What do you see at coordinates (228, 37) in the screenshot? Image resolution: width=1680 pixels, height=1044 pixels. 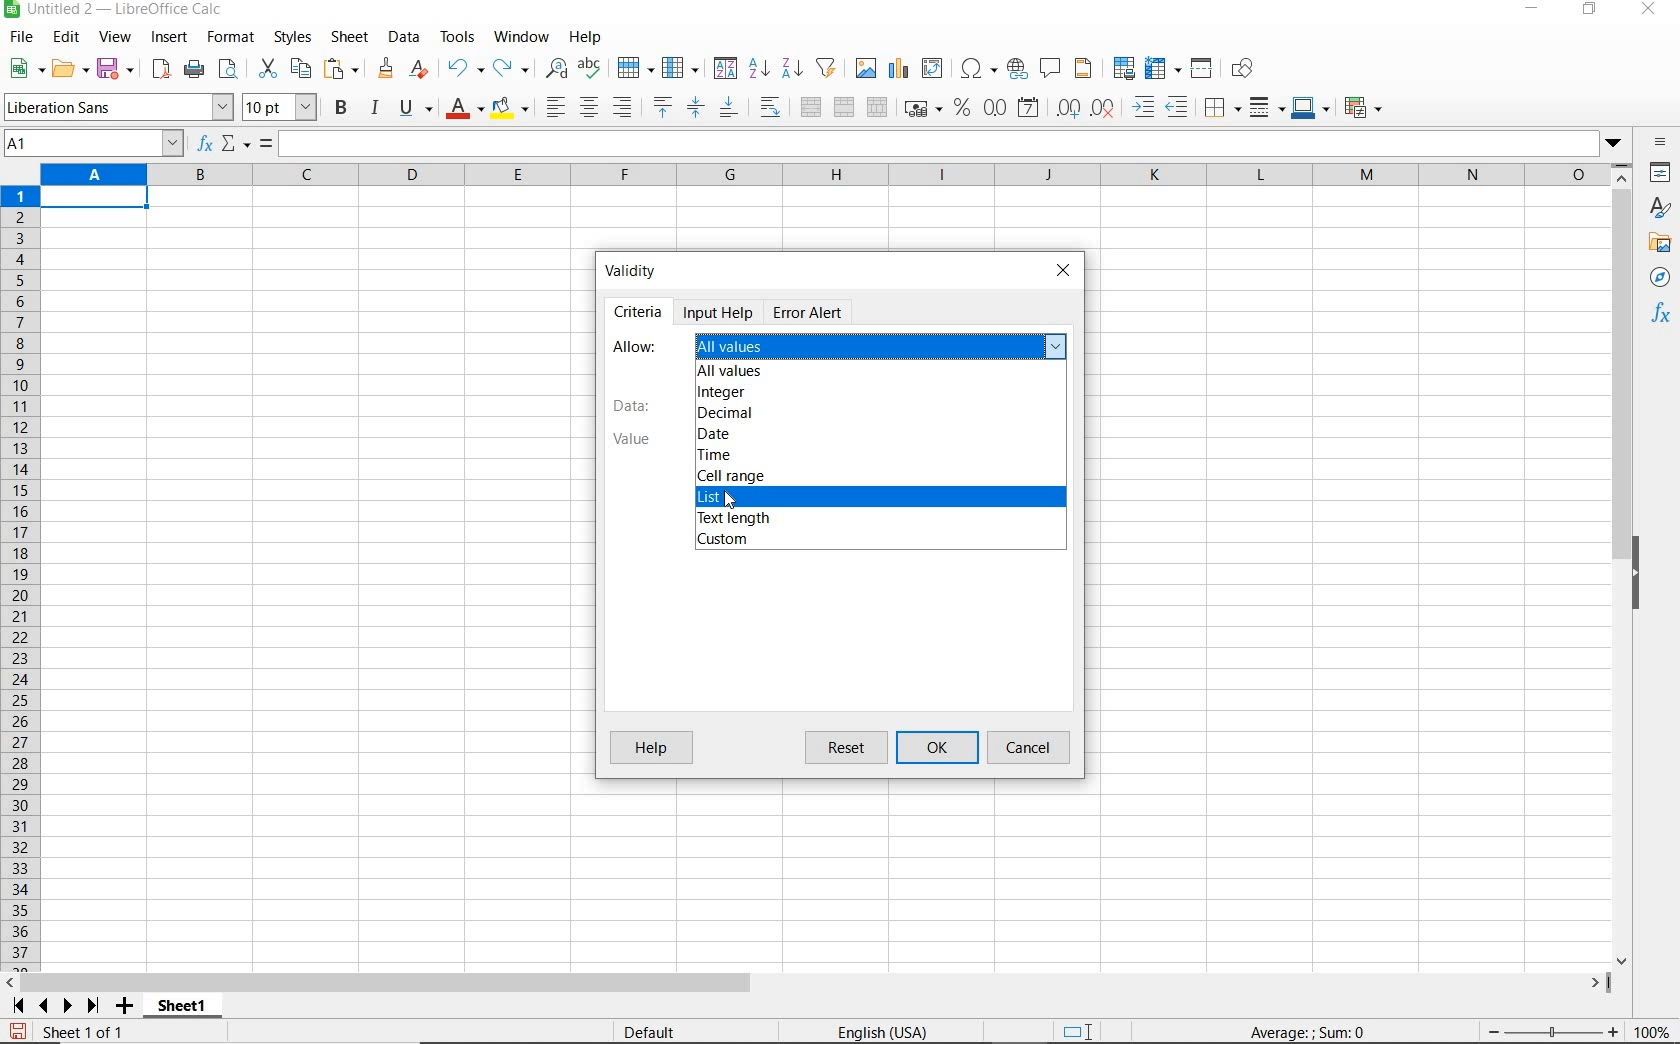 I see `format` at bounding box center [228, 37].